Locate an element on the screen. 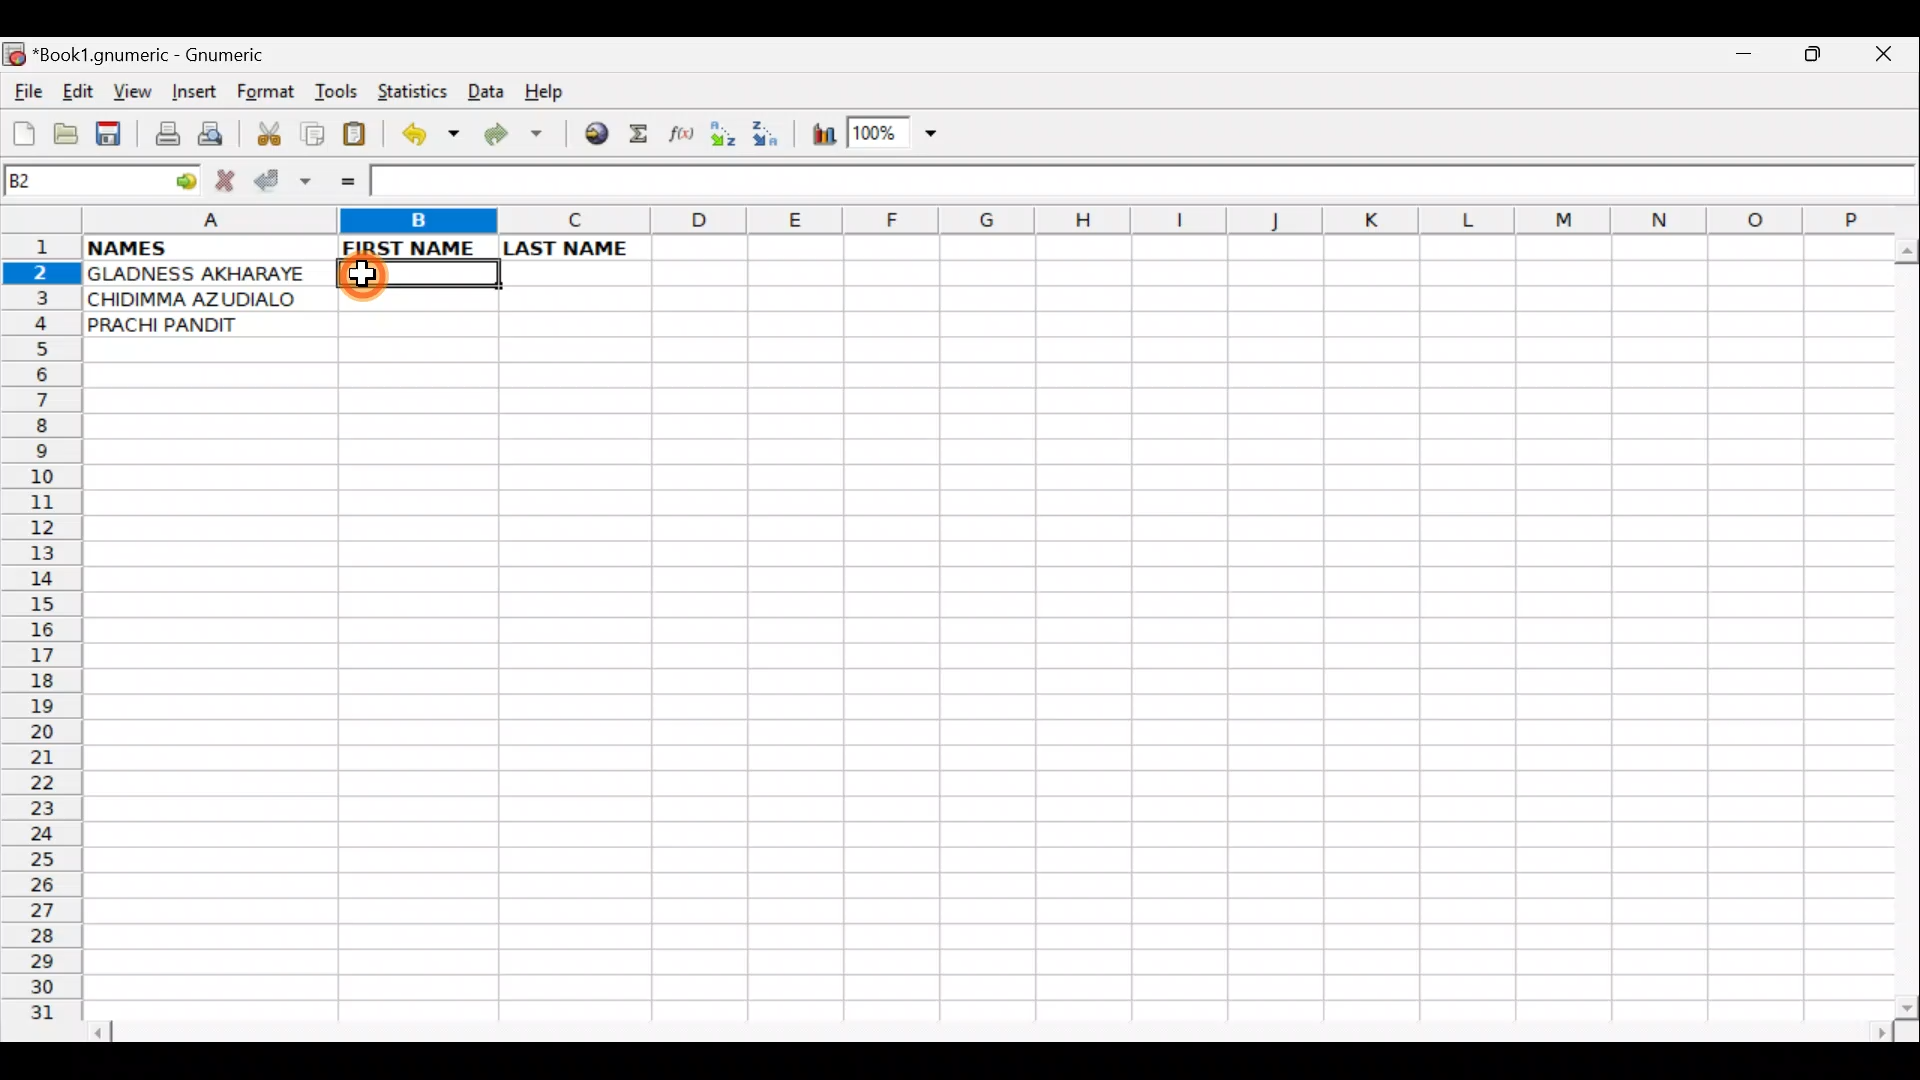 The height and width of the screenshot is (1080, 1920). Minimize is located at coordinates (1739, 59).